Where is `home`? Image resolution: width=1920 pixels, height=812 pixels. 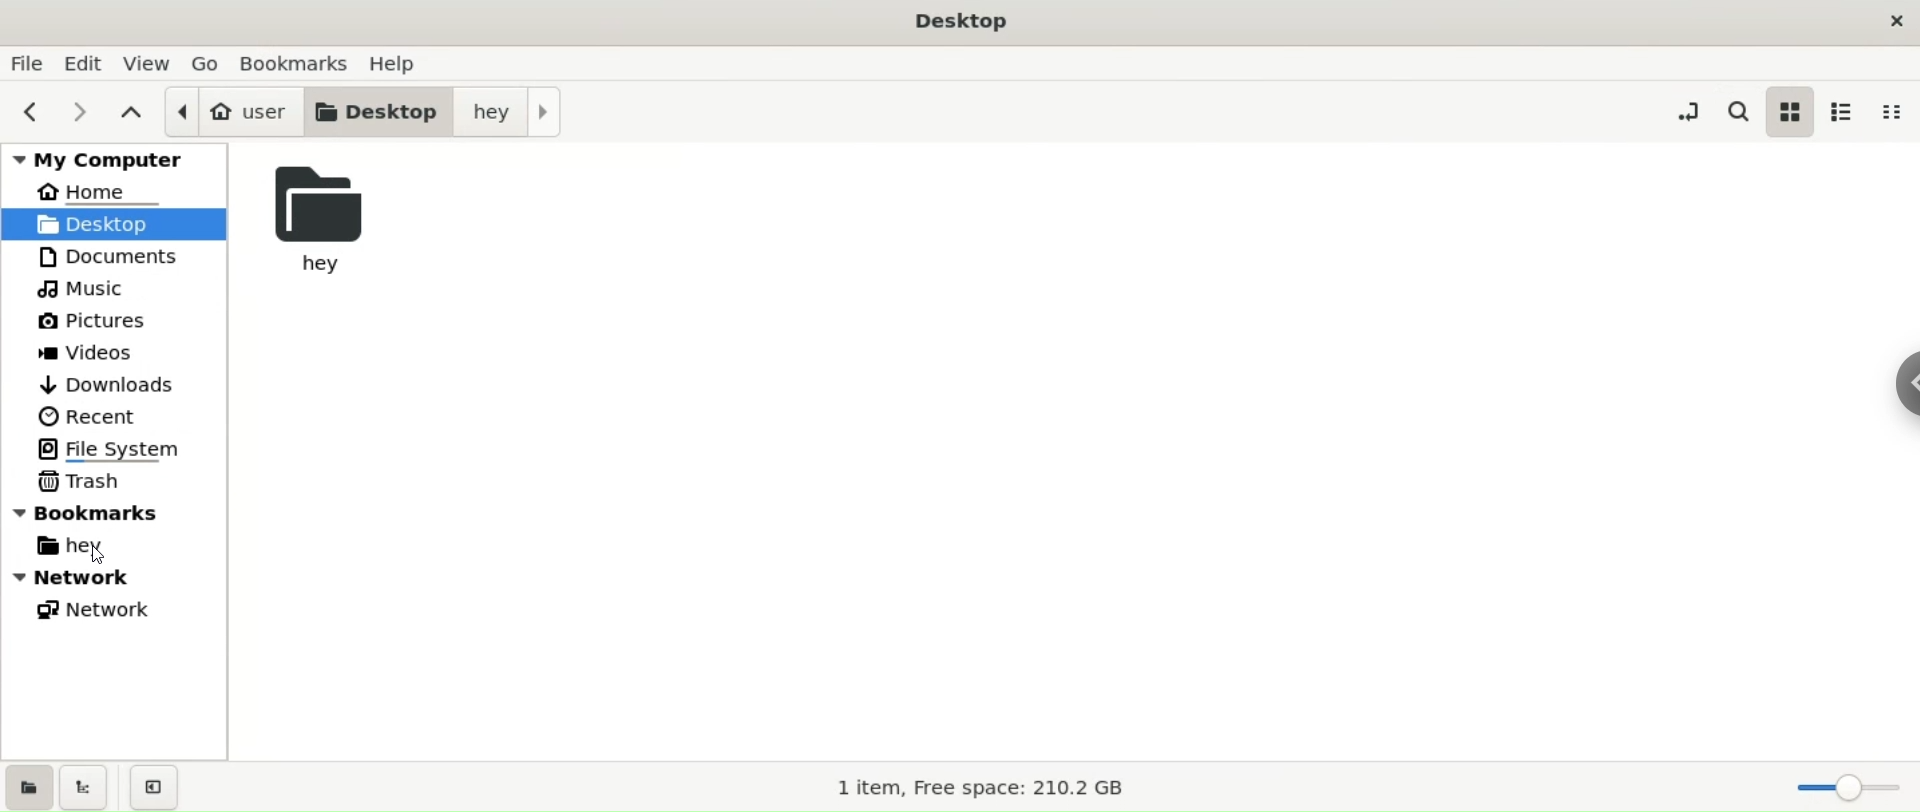 home is located at coordinates (100, 193).